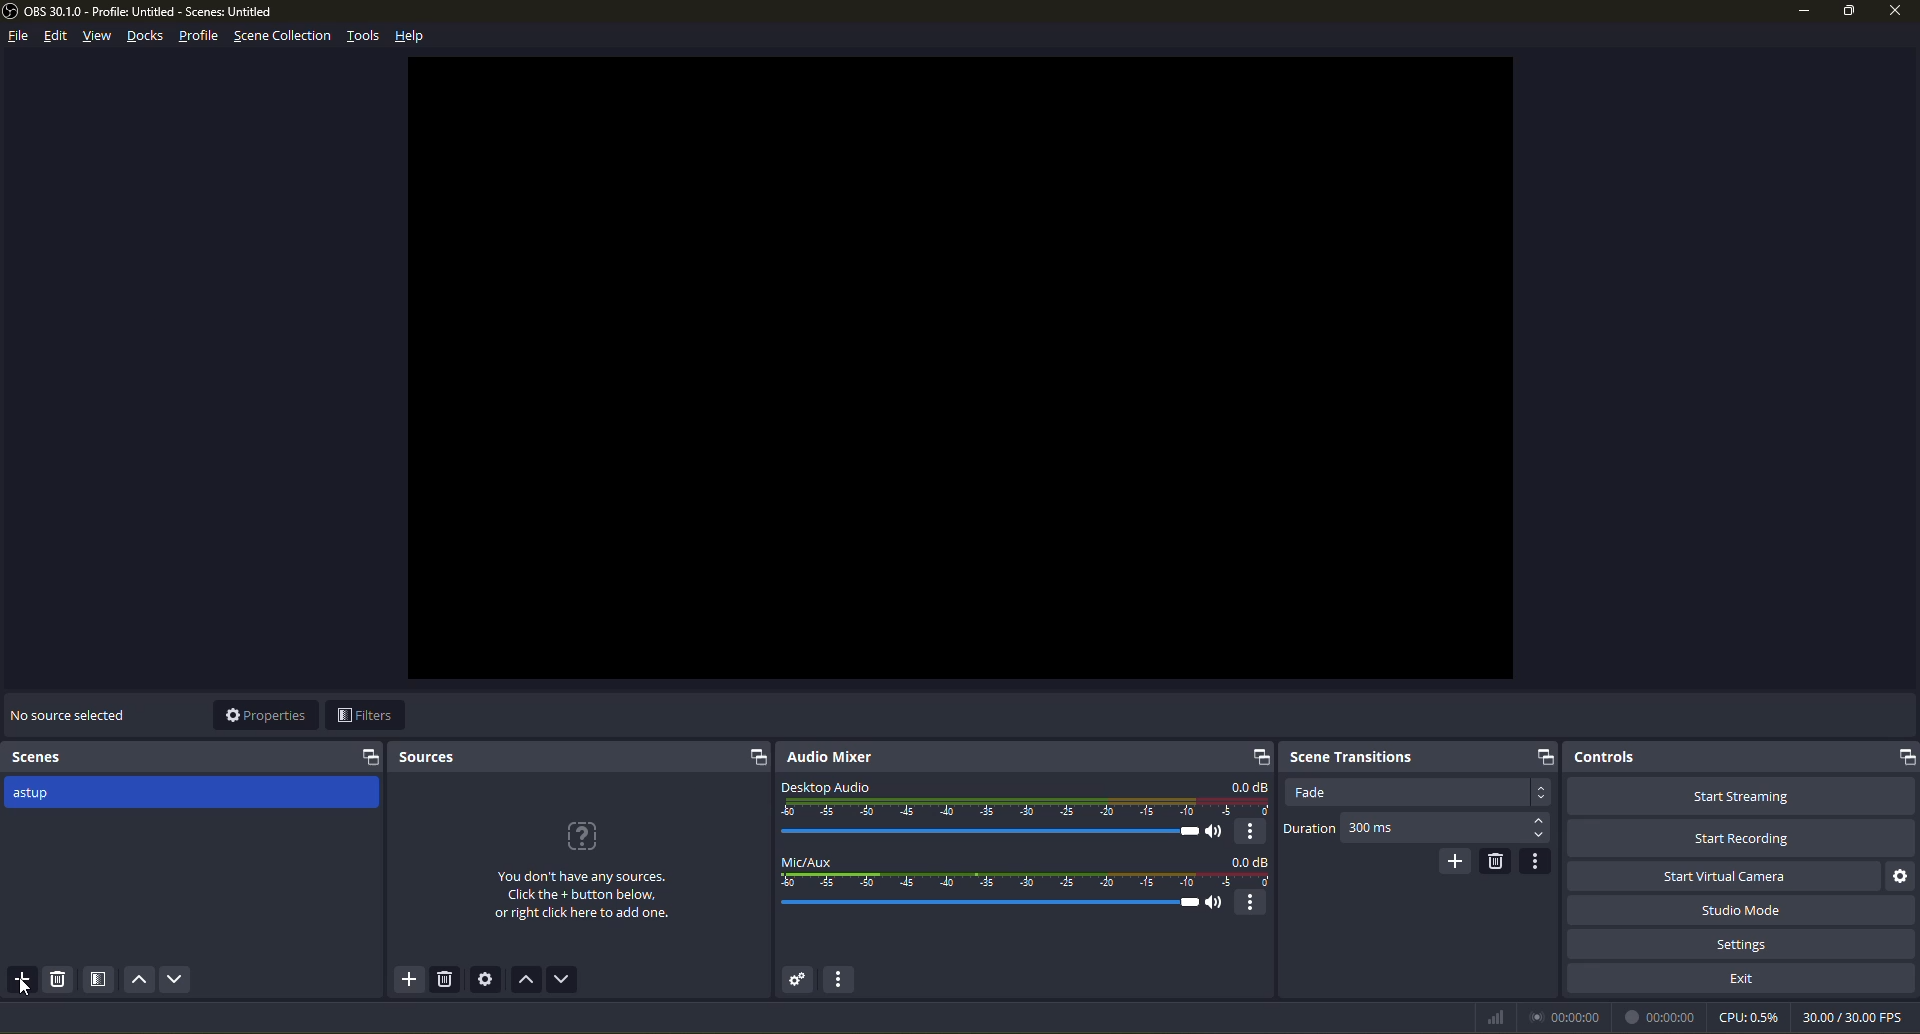  What do you see at coordinates (1316, 792) in the screenshot?
I see `fade` at bounding box center [1316, 792].